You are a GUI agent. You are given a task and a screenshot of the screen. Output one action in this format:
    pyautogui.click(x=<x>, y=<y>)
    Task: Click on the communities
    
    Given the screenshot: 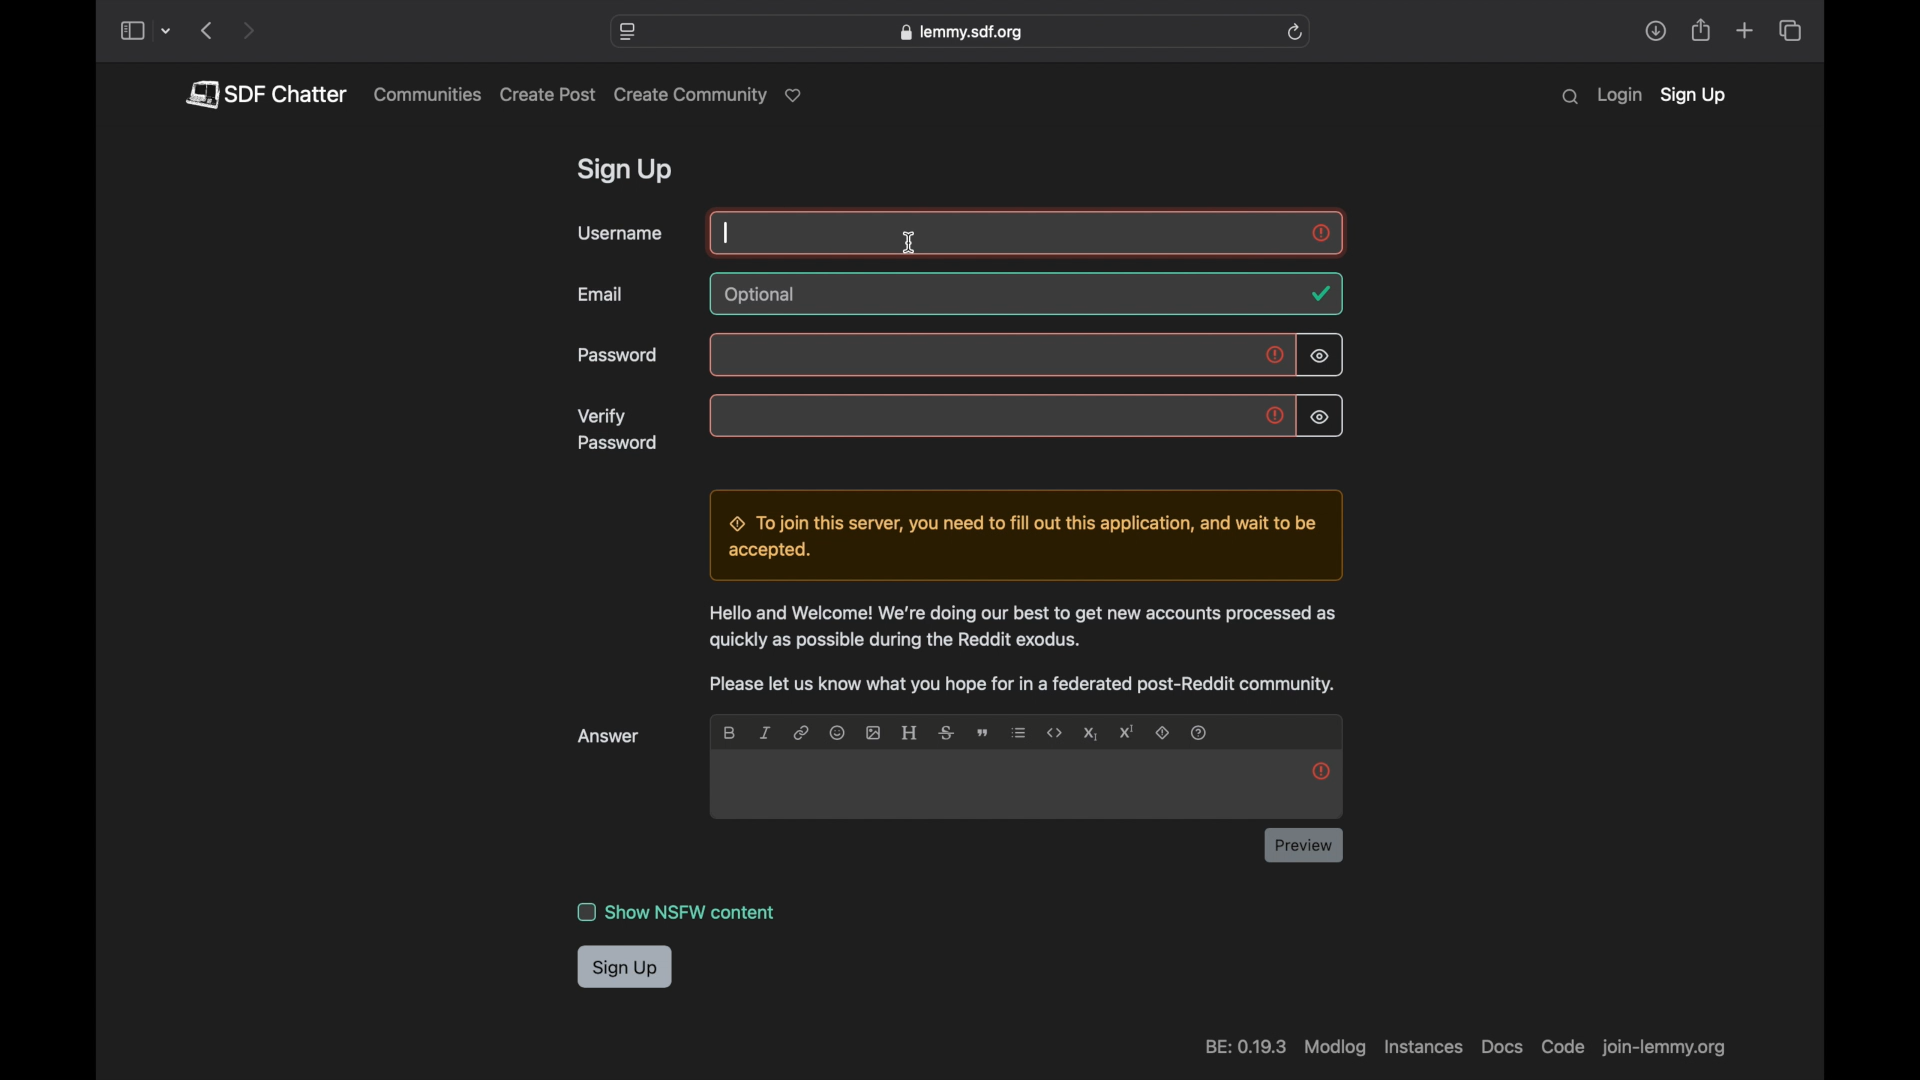 What is the action you would take?
    pyautogui.click(x=428, y=94)
    